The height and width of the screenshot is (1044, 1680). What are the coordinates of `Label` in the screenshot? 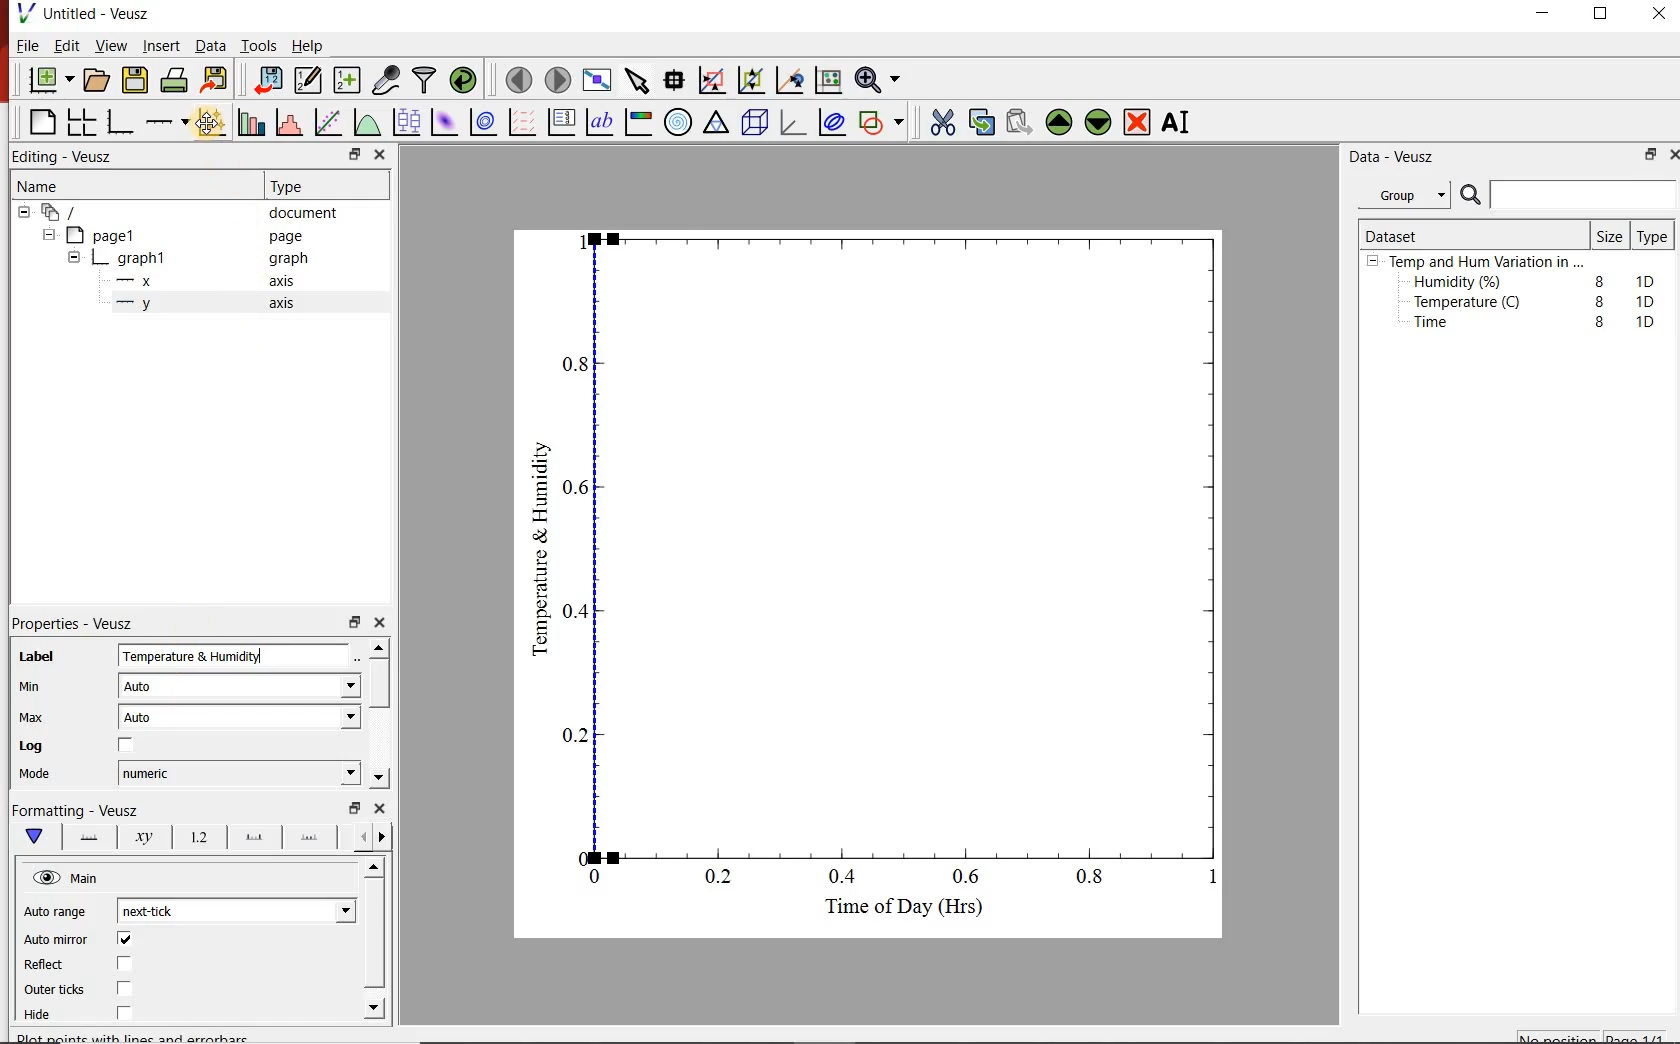 It's located at (51, 652).